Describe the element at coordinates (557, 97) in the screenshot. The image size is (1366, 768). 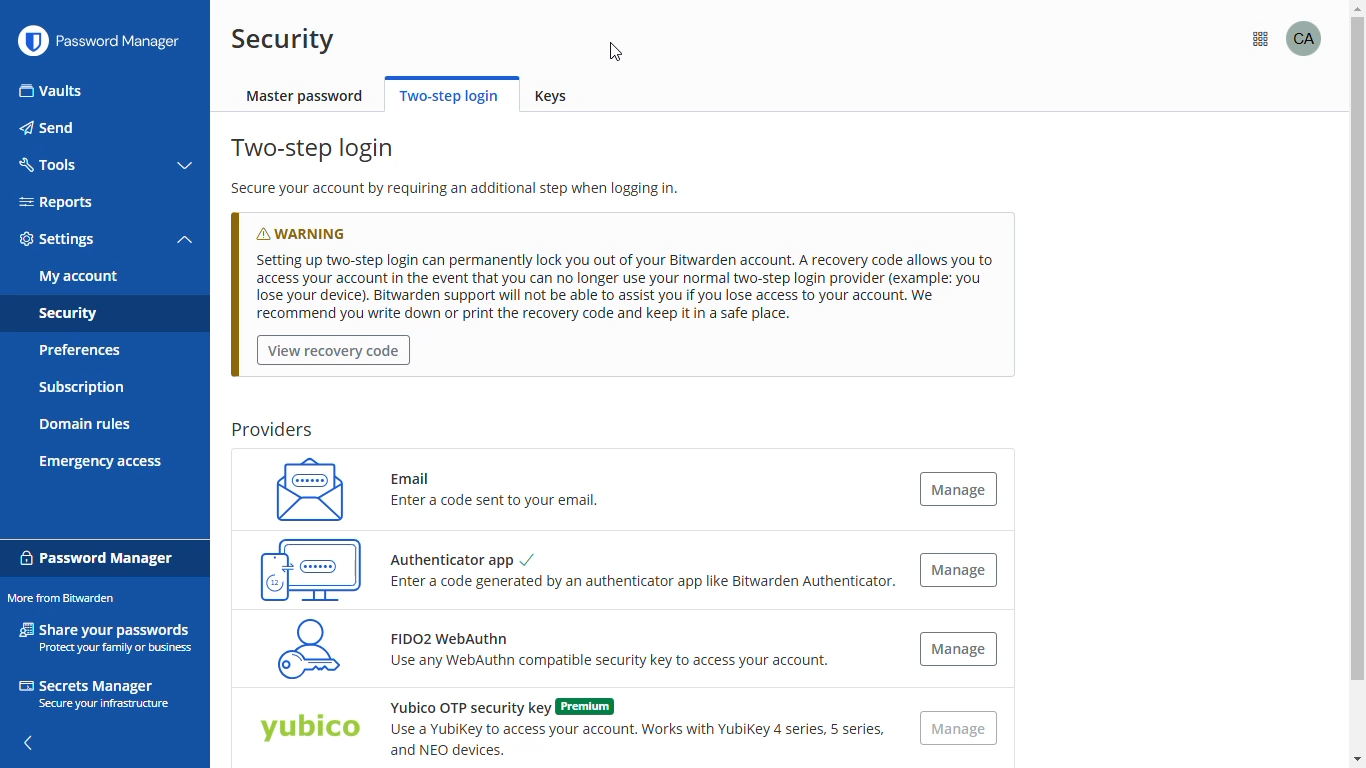
I see `keys` at that location.